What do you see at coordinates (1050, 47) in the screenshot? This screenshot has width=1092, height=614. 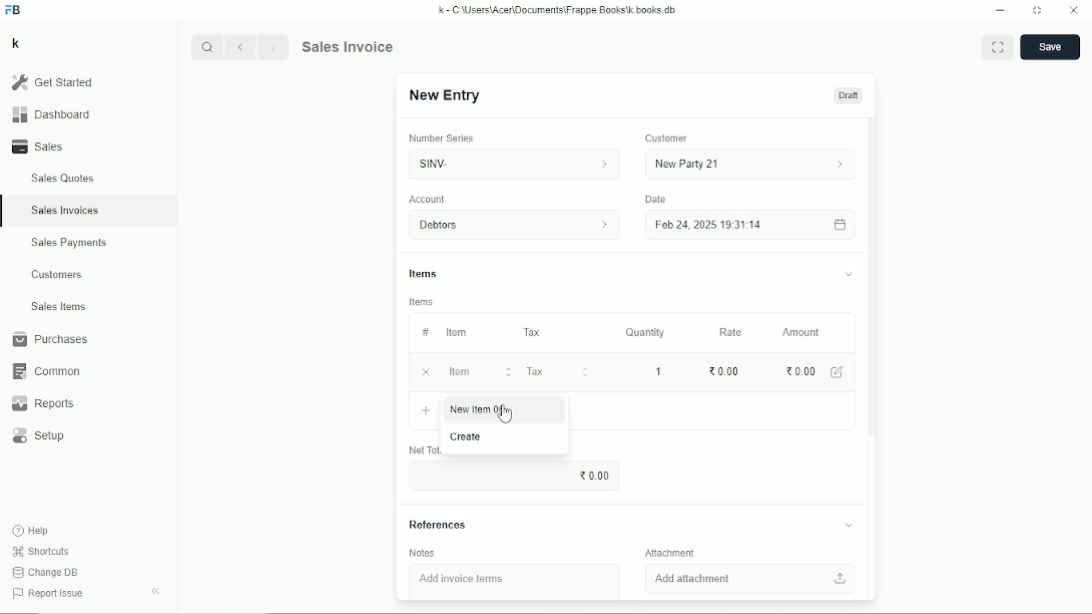 I see `Save` at bounding box center [1050, 47].